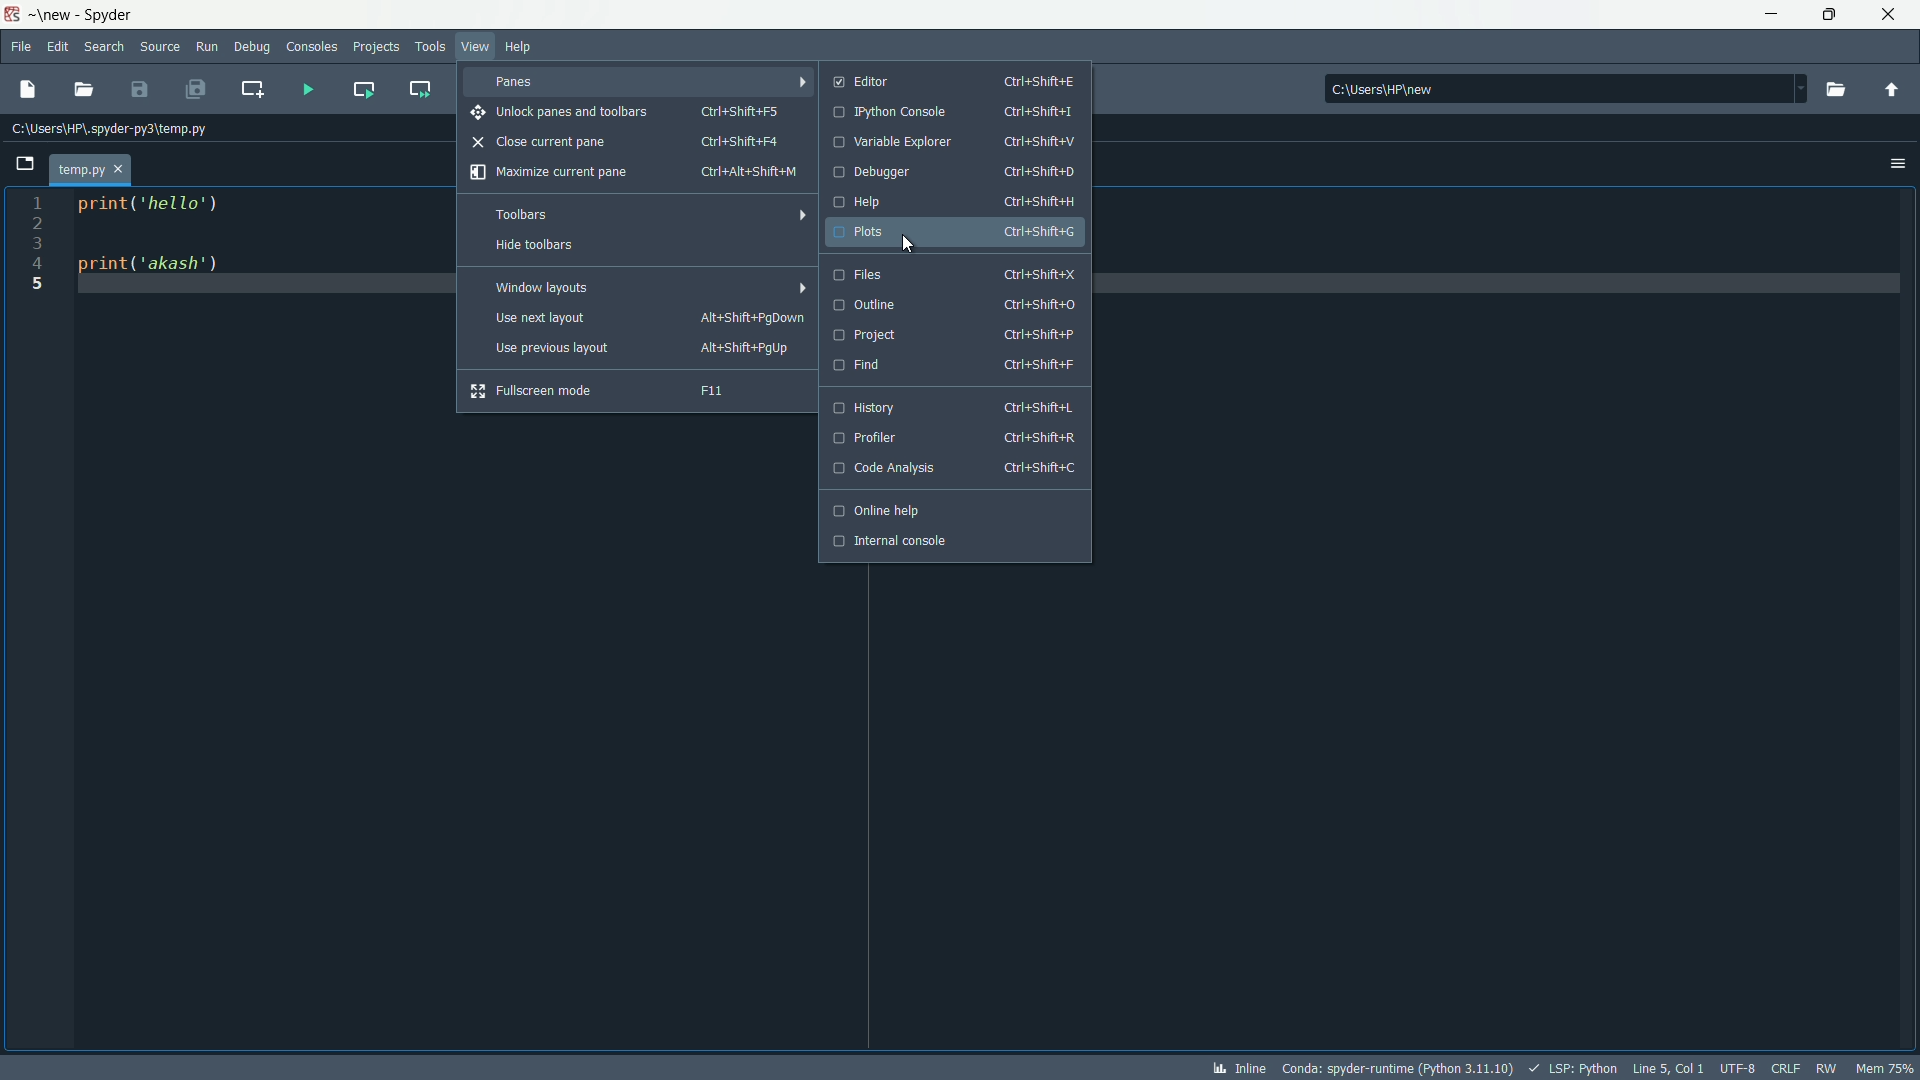  What do you see at coordinates (86, 91) in the screenshot?
I see `open file` at bounding box center [86, 91].